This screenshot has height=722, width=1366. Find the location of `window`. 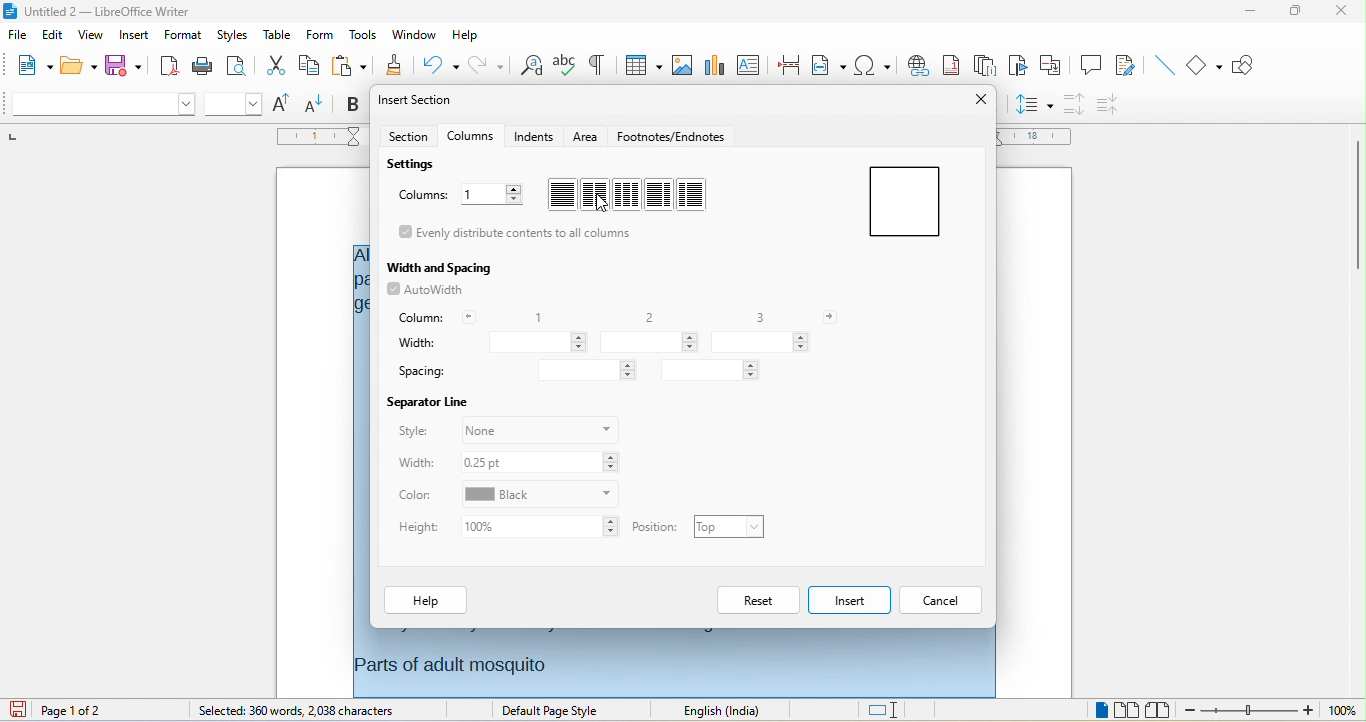

window is located at coordinates (414, 34).